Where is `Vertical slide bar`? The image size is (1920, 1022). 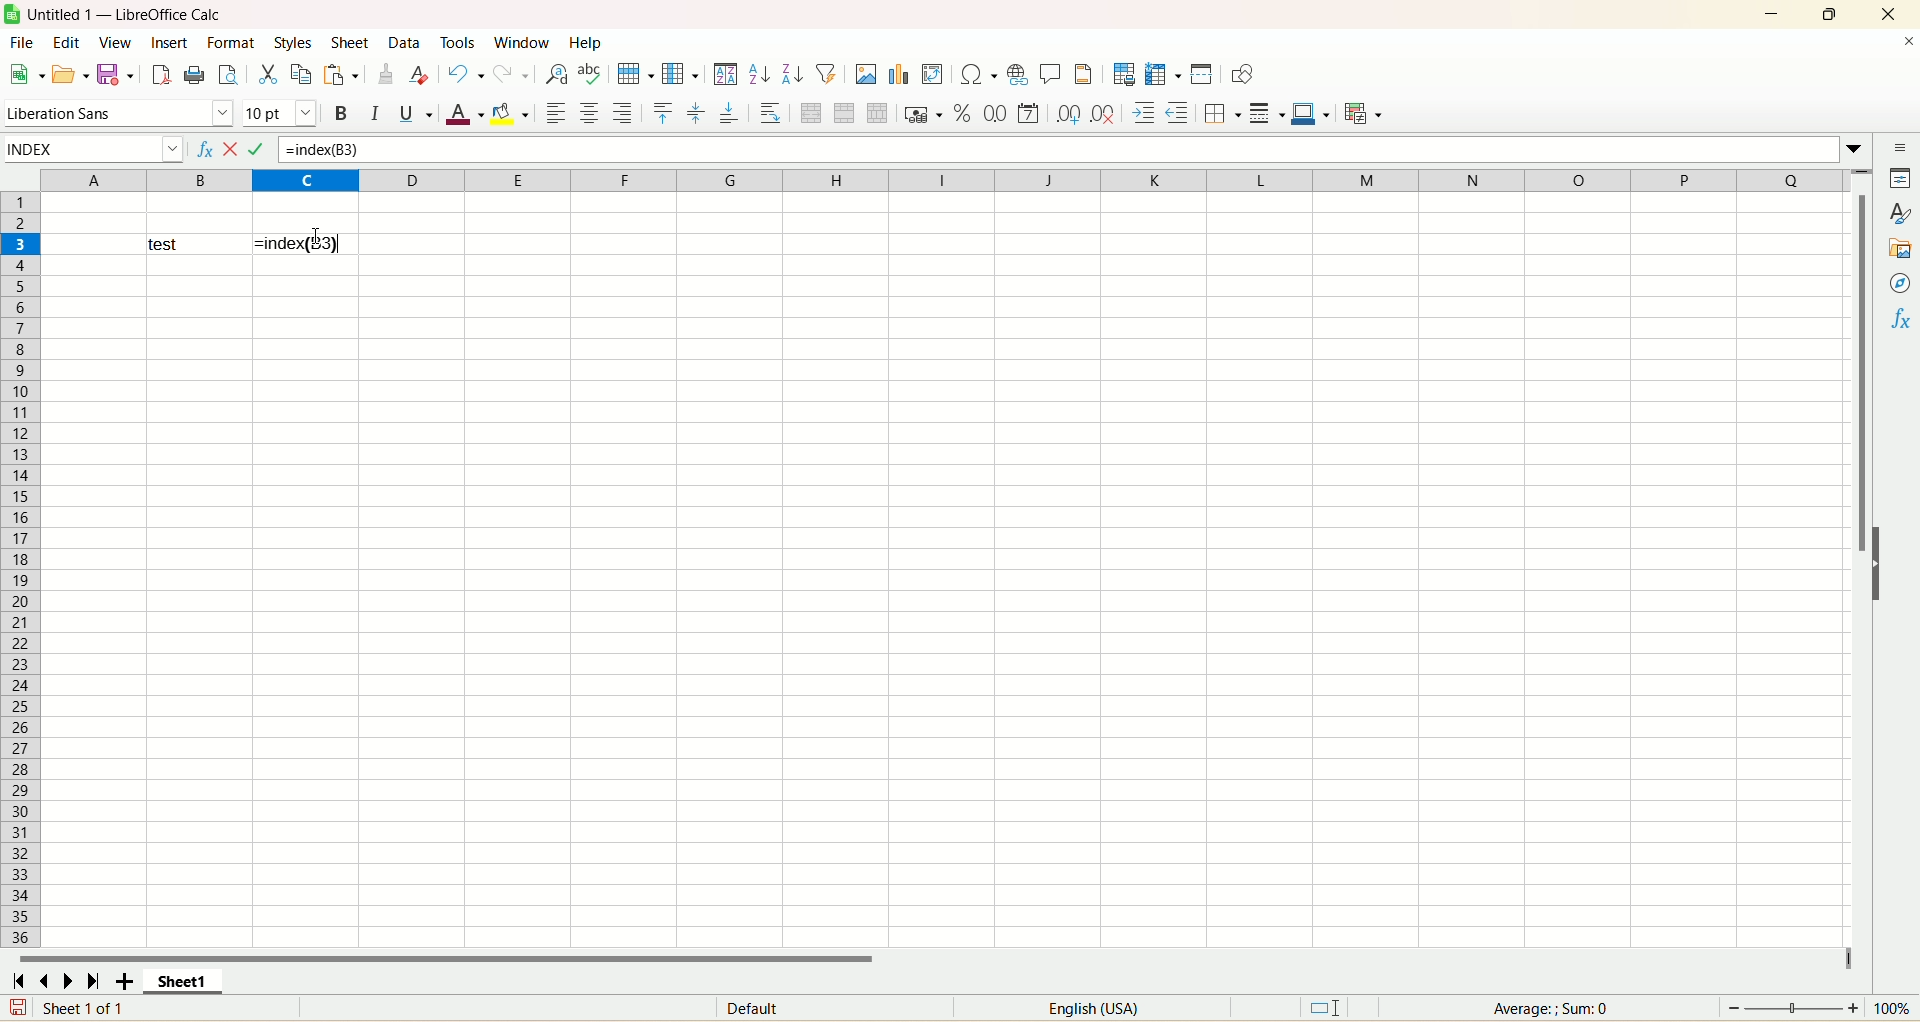 Vertical slide bar is located at coordinates (1860, 570).